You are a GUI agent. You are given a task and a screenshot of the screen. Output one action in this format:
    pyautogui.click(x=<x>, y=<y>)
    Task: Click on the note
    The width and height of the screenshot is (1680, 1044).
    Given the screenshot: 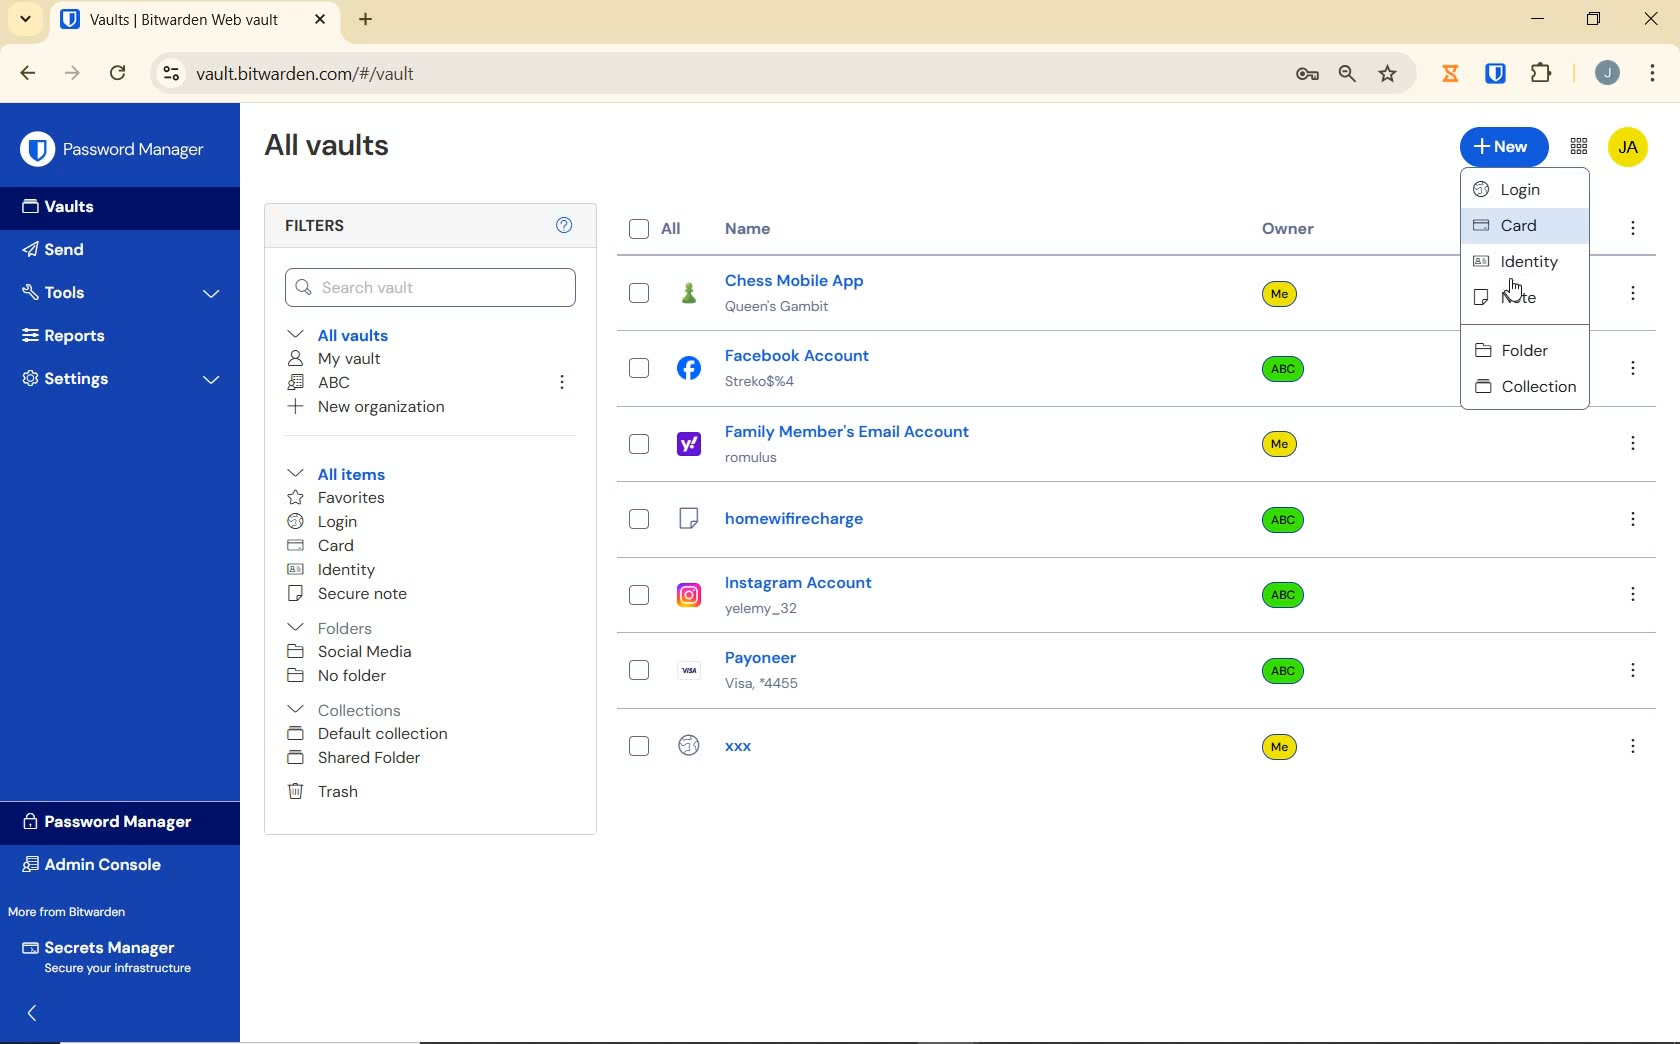 What is the action you would take?
    pyautogui.click(x=1524, y=298)
    